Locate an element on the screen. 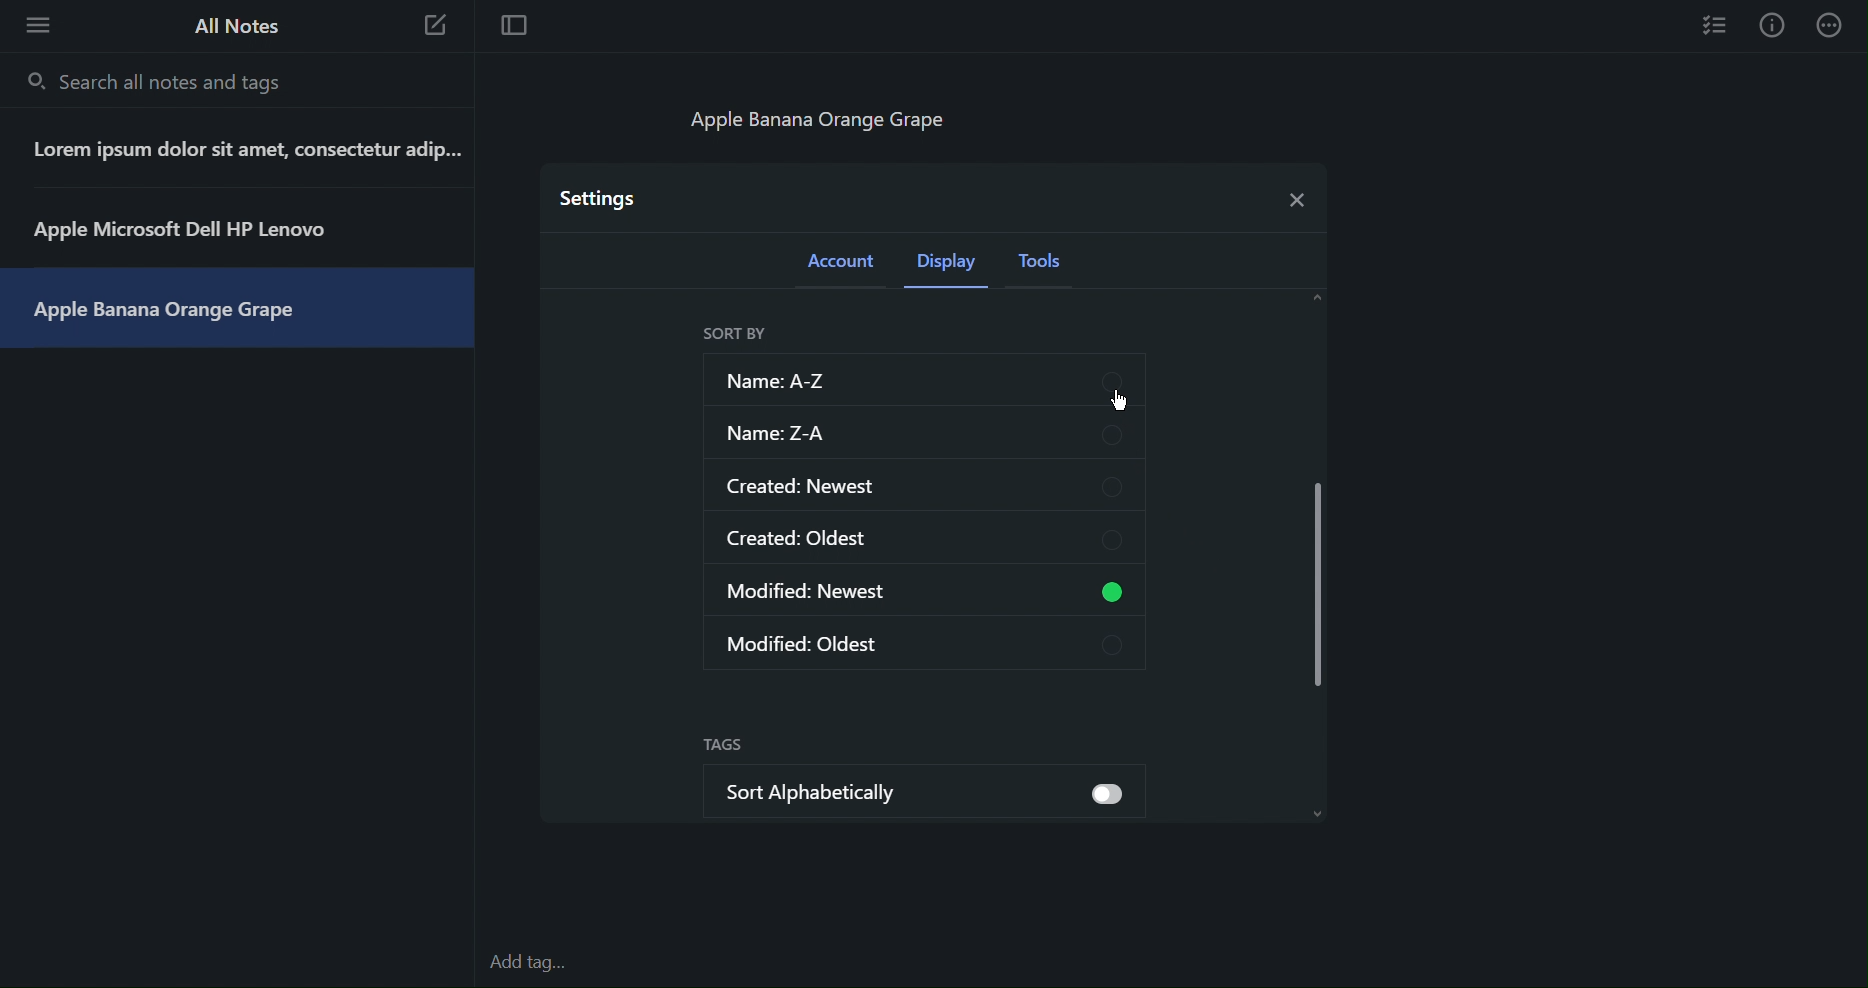 The height and width of the screenshot is (988, 1868). Sor Alphabetically is located at coordinates (889, 789).